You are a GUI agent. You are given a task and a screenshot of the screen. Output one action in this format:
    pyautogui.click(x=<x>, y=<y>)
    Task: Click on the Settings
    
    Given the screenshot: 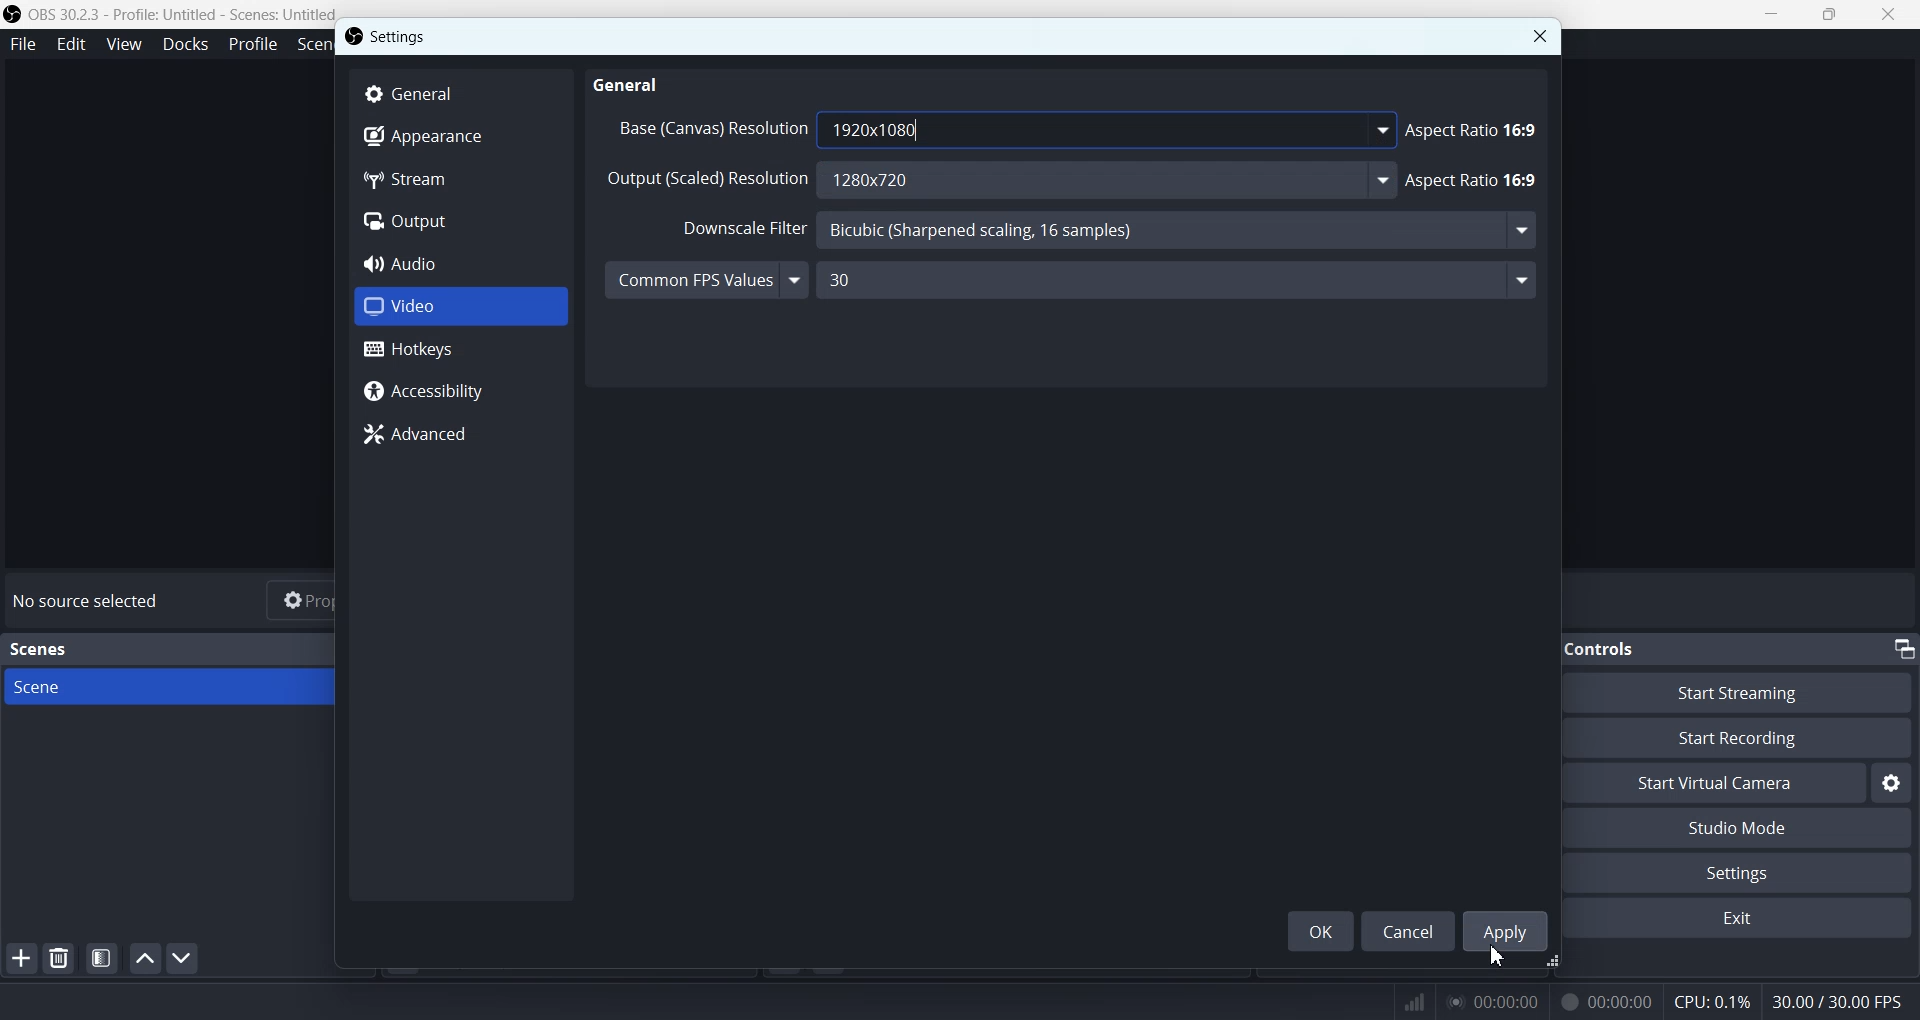 What is the action you would take?
    pyautogui.click(x=1892, y=782)
    